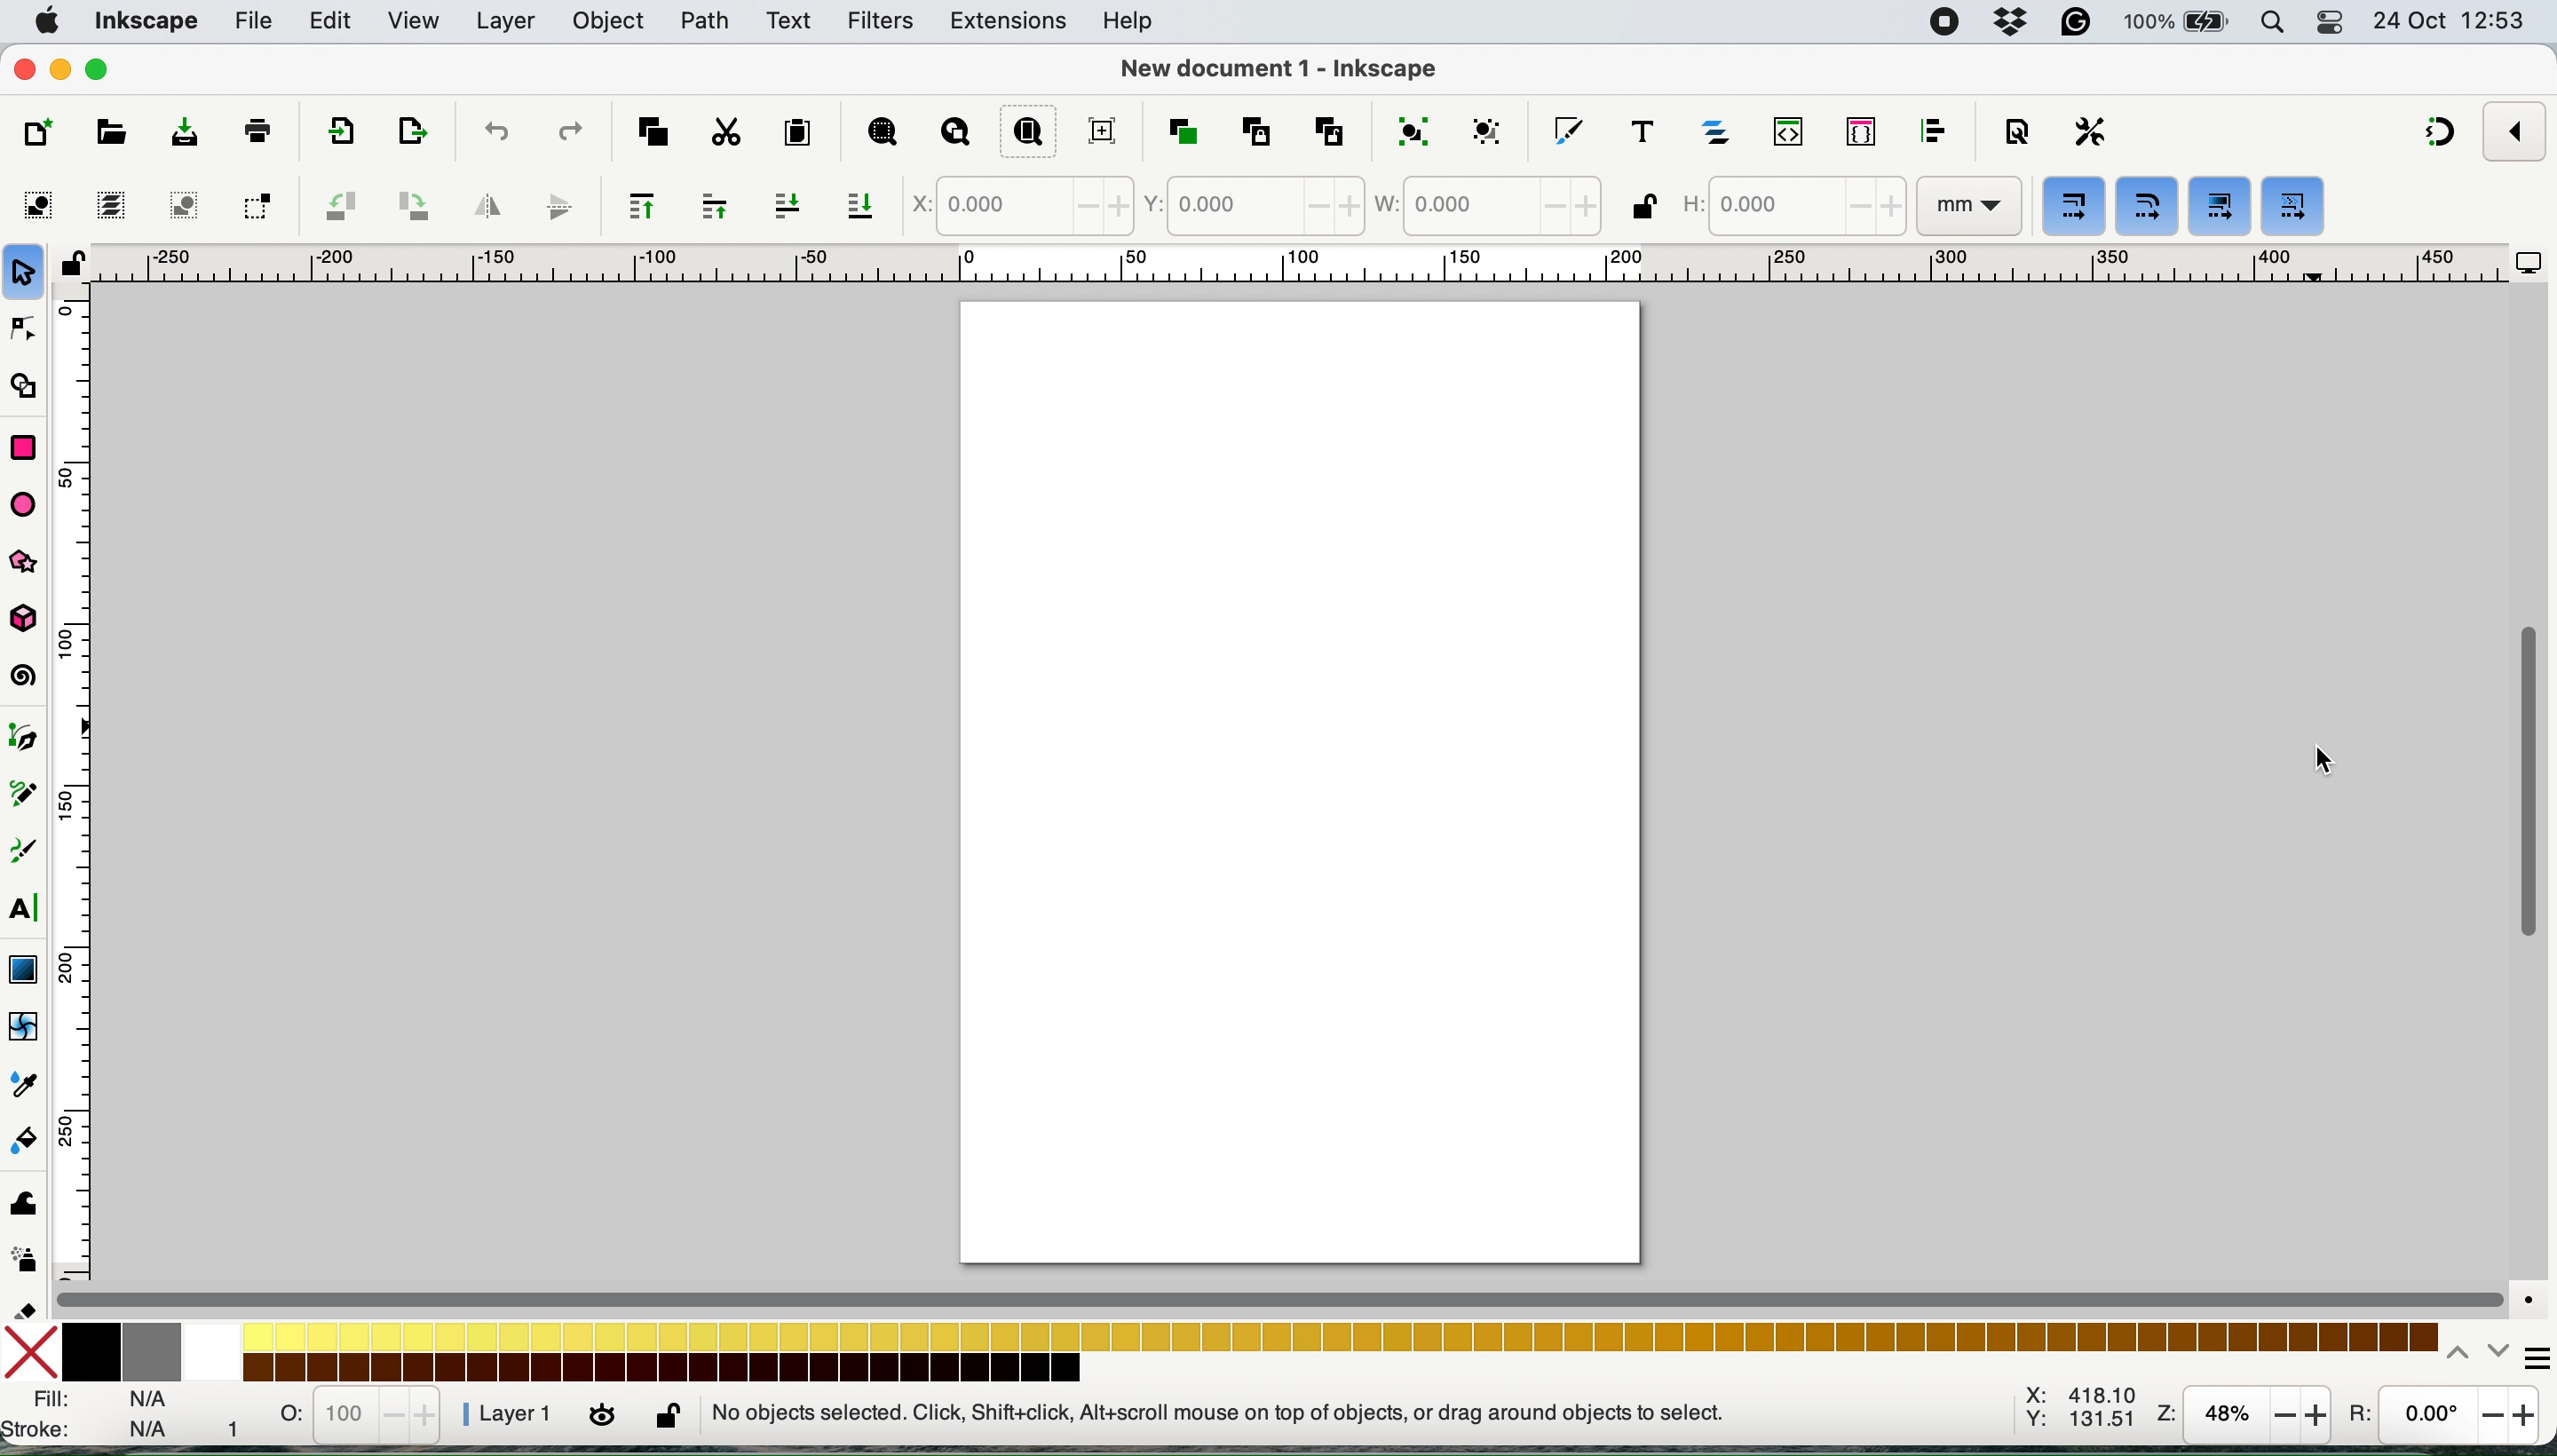 Image resolution: width=2557 pixels, height=1456 pixels. Describe the element at coordinates (504, 24) in the screenshot. I see `layer` at that location.